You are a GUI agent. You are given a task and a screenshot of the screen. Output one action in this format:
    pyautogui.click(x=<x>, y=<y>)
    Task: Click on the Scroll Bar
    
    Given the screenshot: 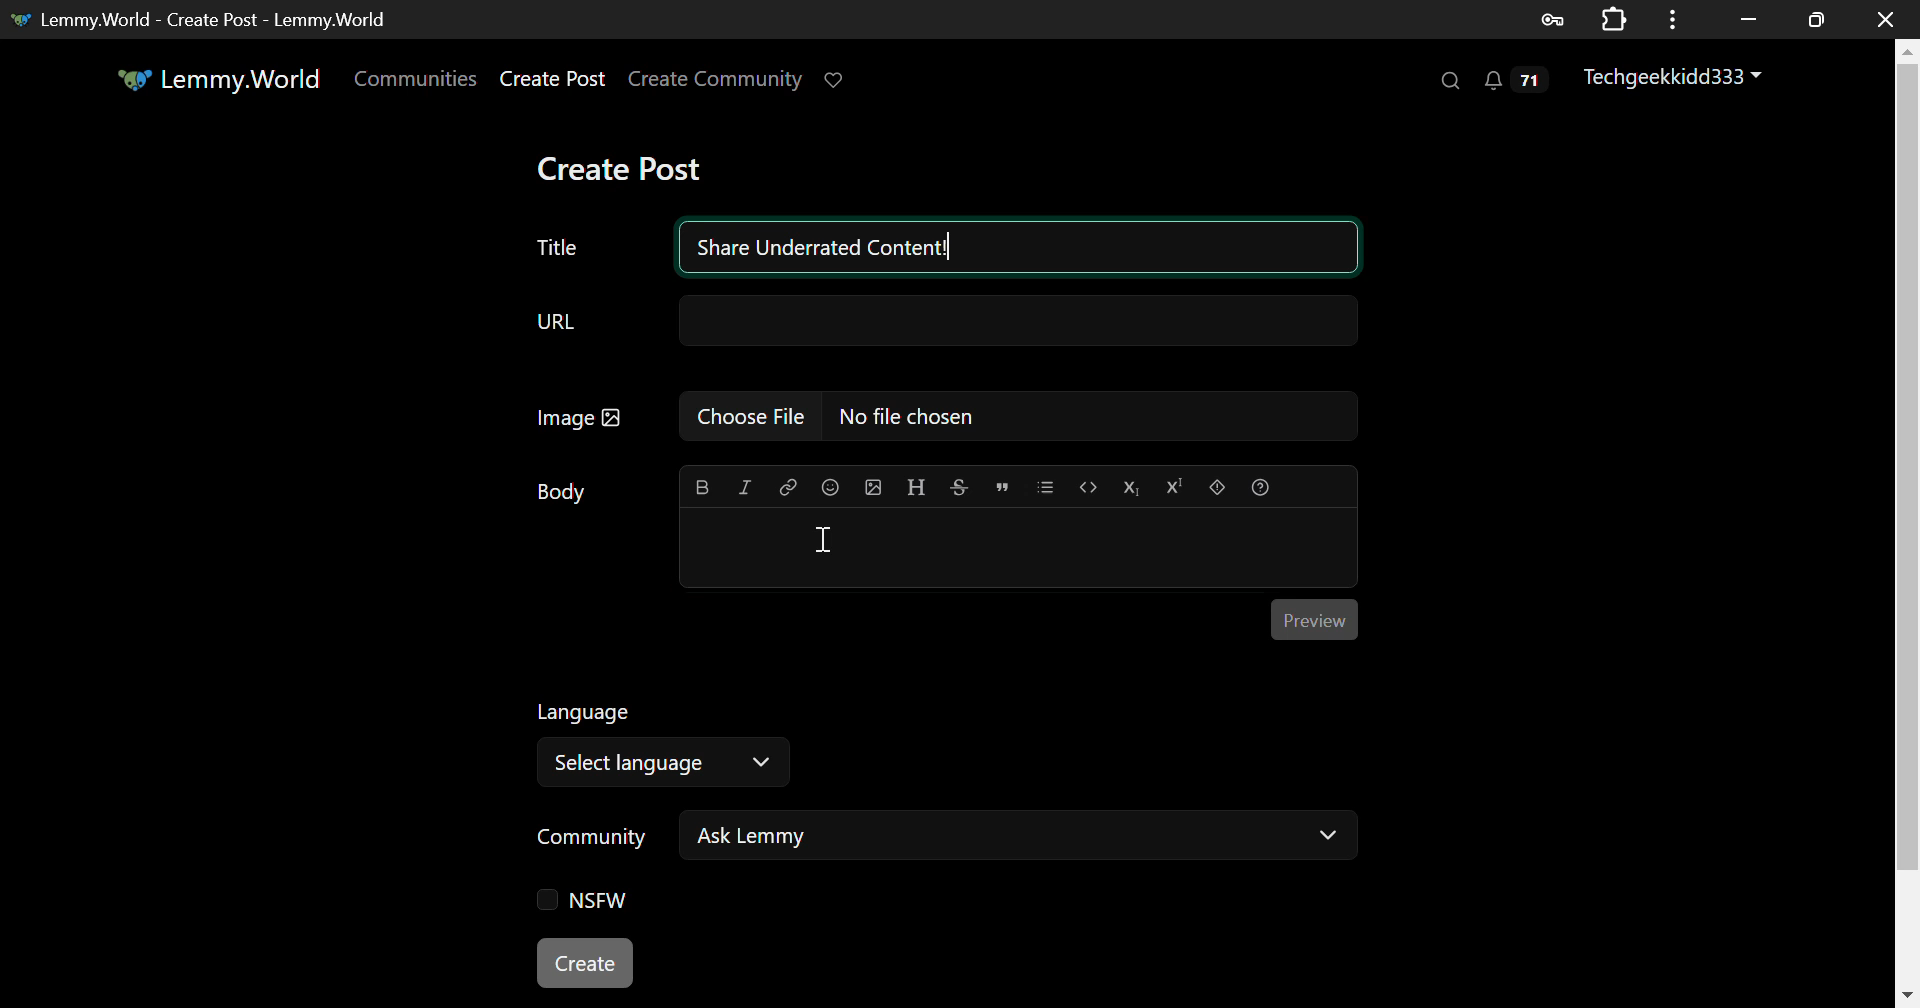 What is the action you would take?
    pyautogui.click(x=1908, y=513)
    